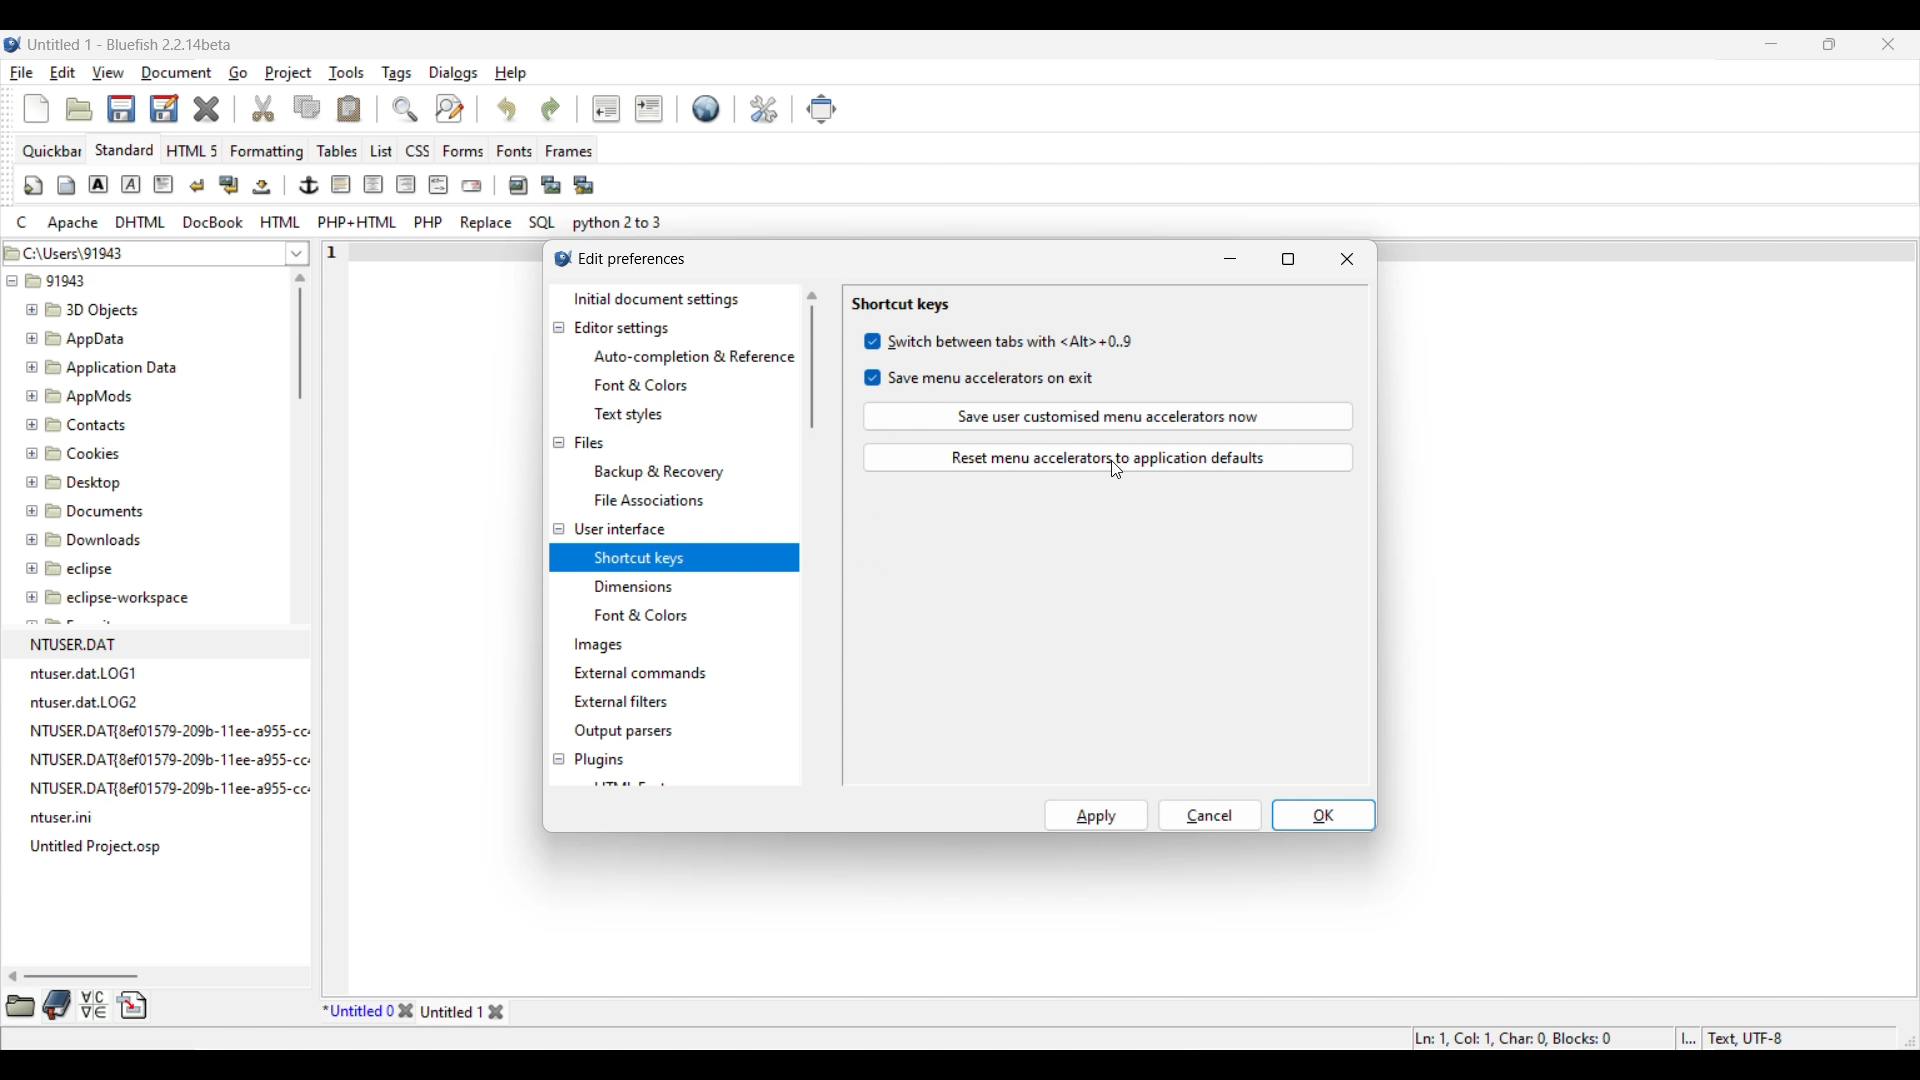 The image size is (1920, 1080). I want to click on NTUSER.DAT{8ef01579-209b-11ee-a955-ccs, so click(184, 789).